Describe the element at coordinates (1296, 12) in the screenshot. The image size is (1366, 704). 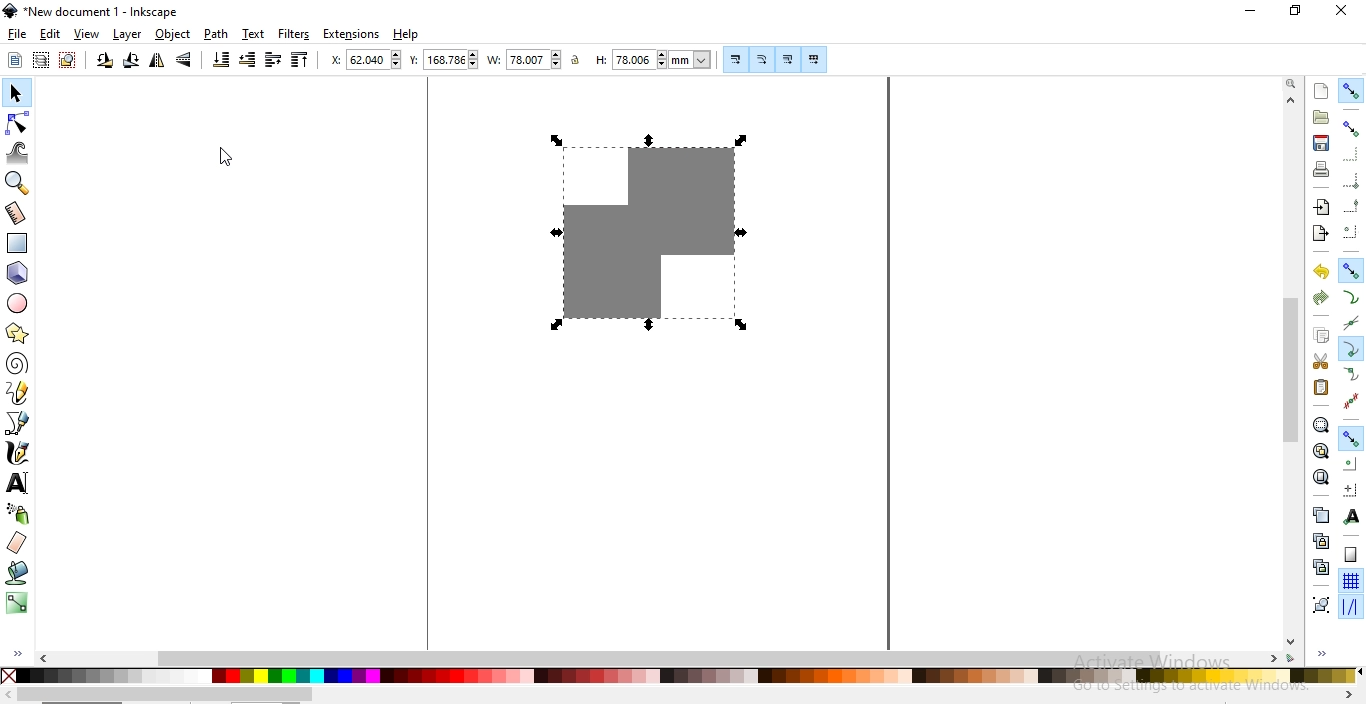
I see `restore down` at that location.